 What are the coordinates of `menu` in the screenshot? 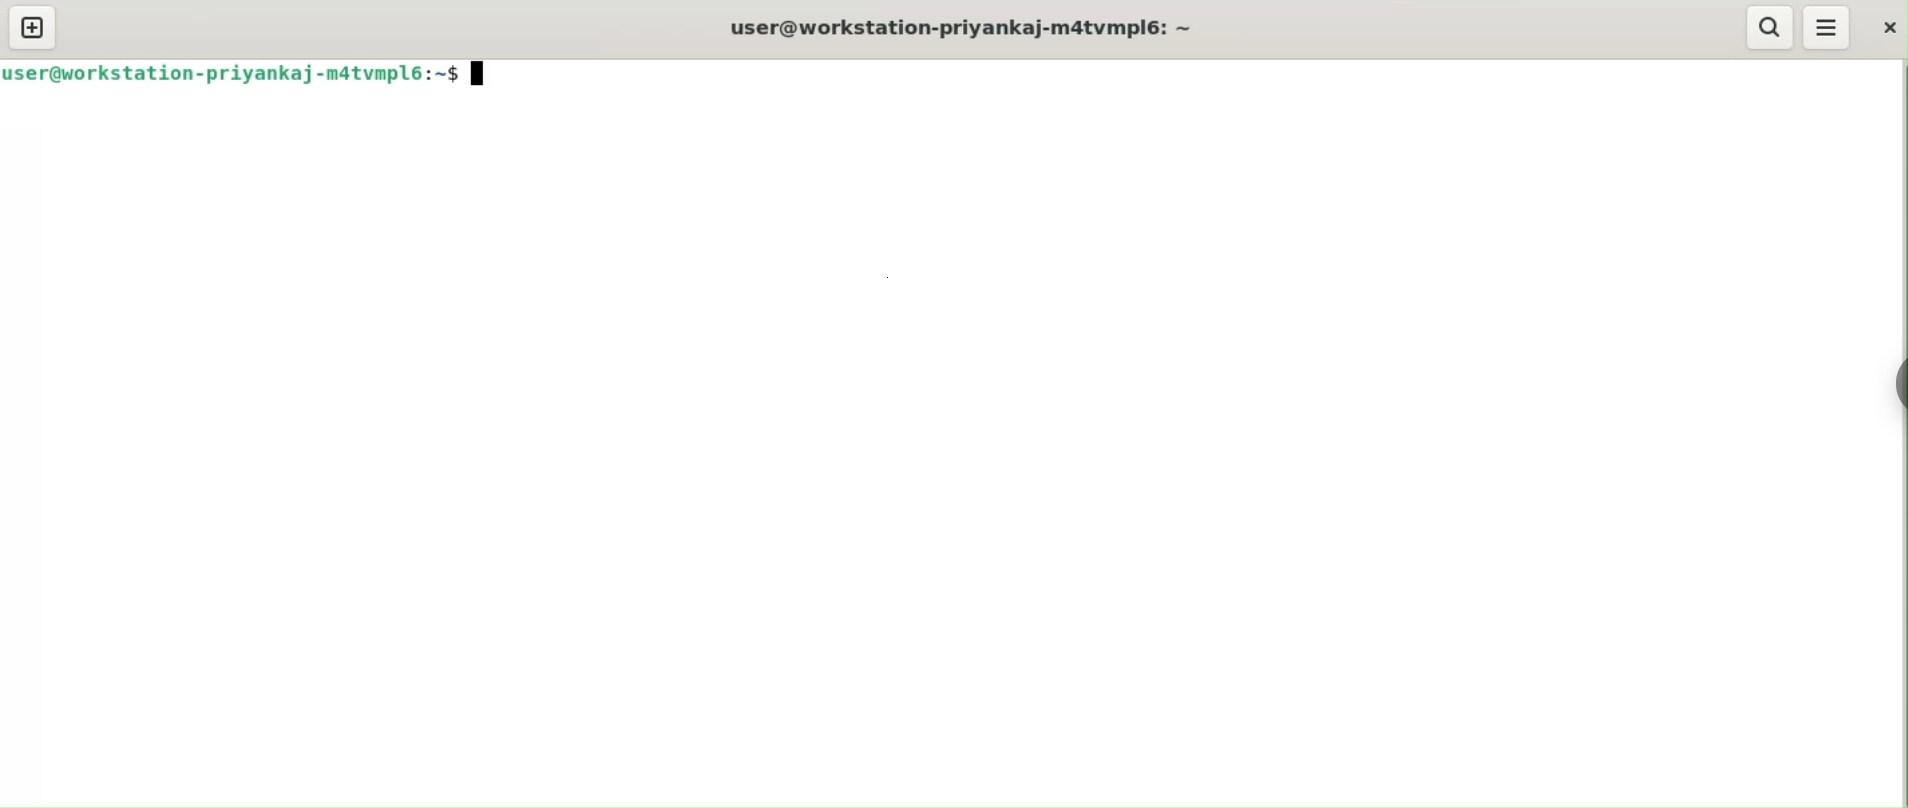 It's located at (1825, 28).